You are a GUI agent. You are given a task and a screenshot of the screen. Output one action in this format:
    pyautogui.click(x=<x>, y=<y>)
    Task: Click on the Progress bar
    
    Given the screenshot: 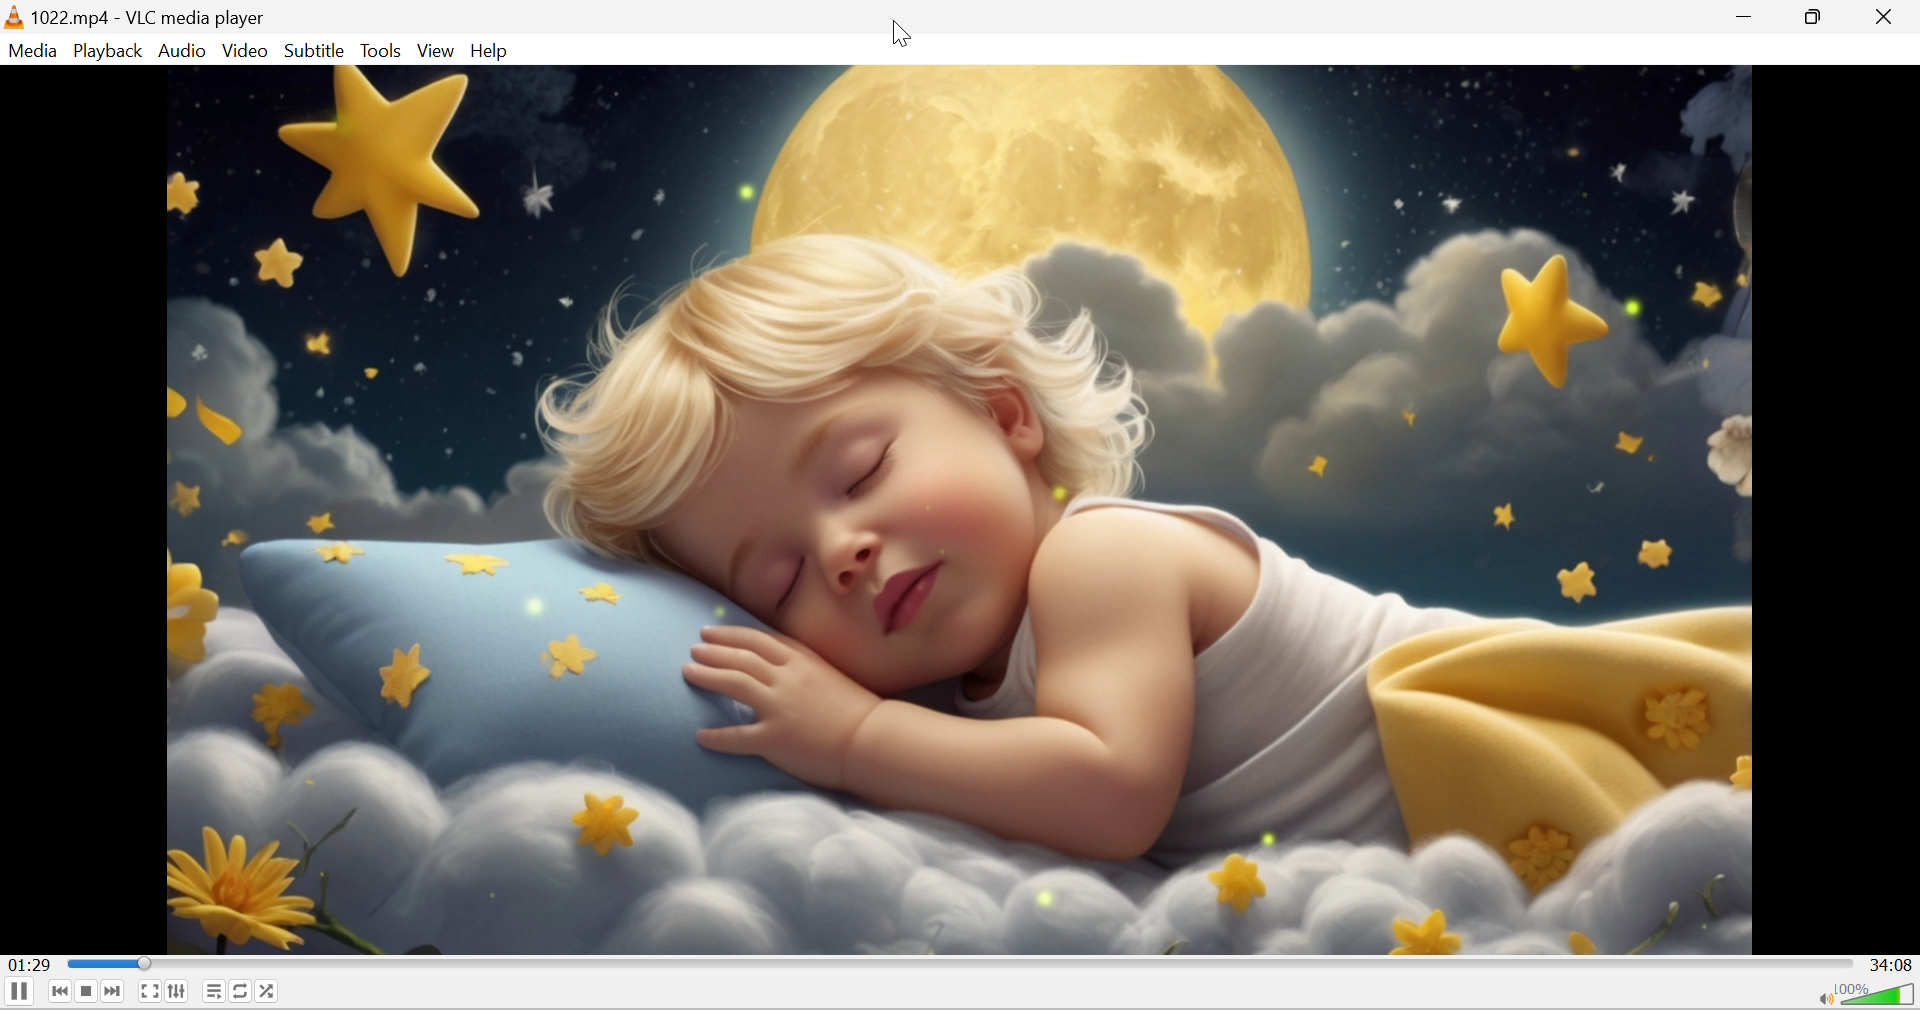 What is the action you would take?
    pyautogui.click(x=960, y=961)
    